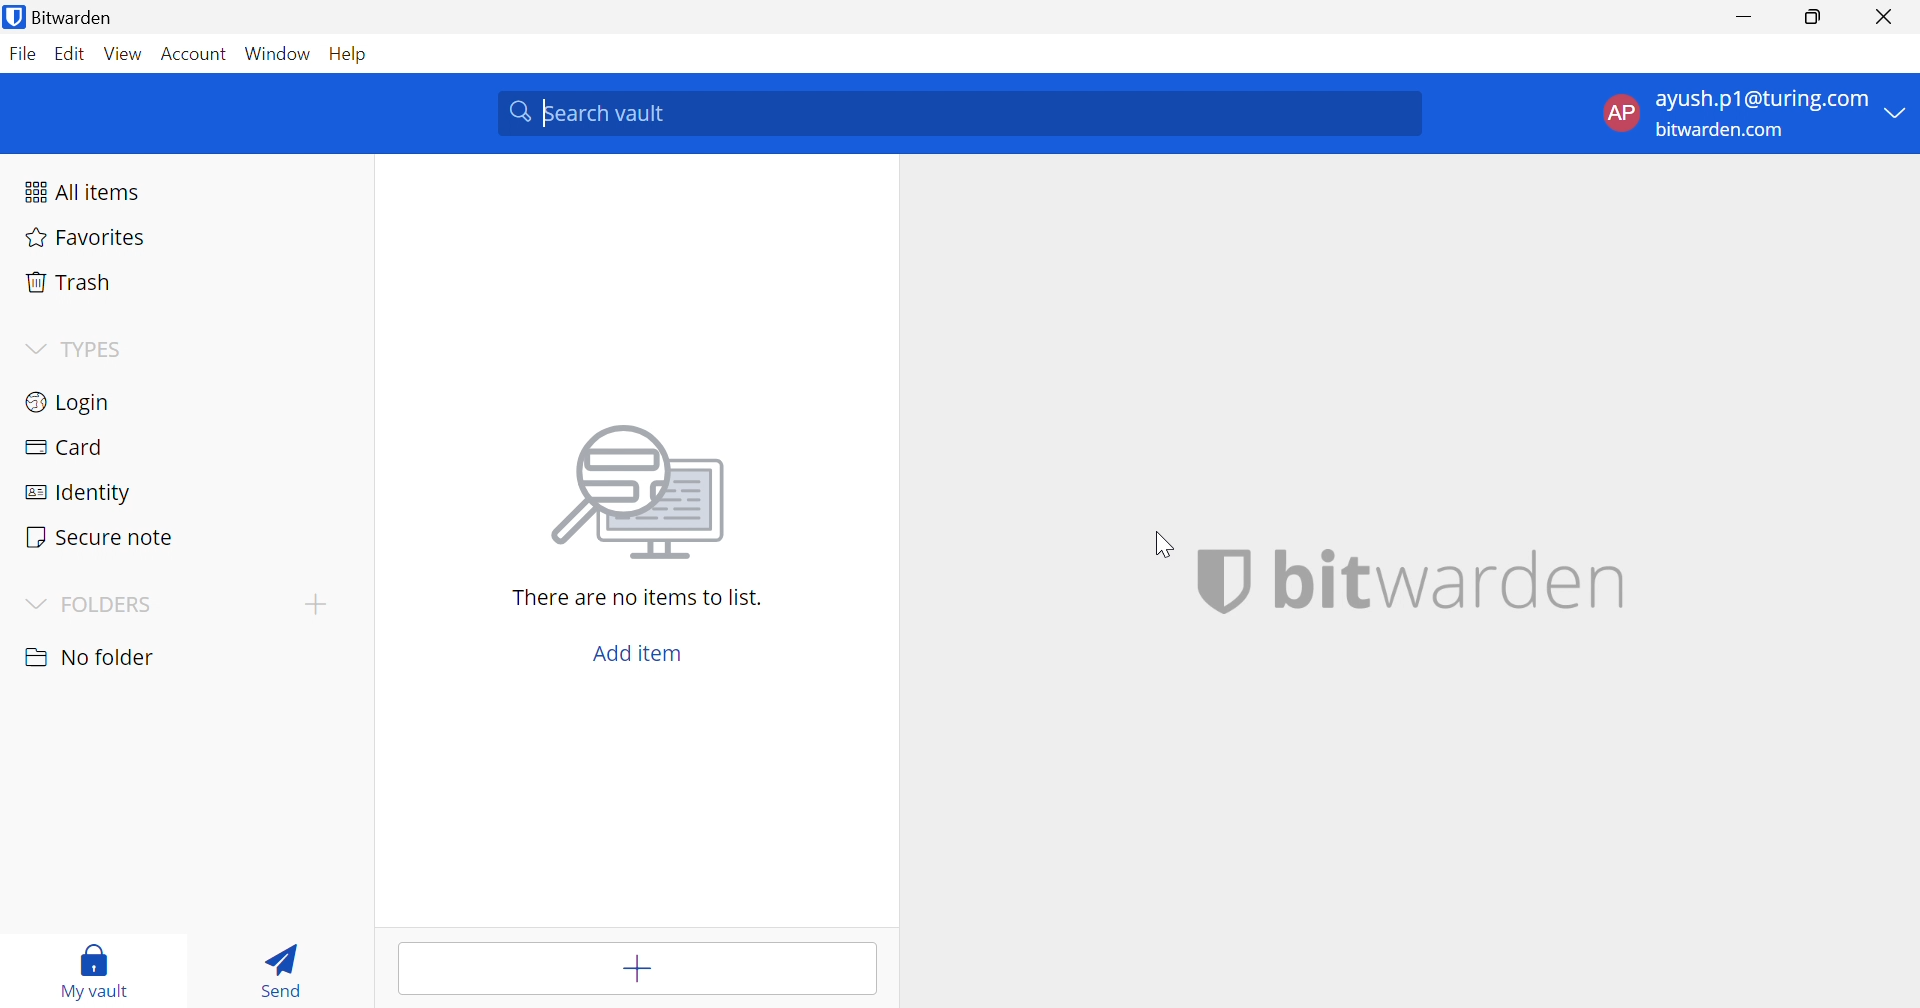  I want to click on There are no items to list, so click(635, 598).